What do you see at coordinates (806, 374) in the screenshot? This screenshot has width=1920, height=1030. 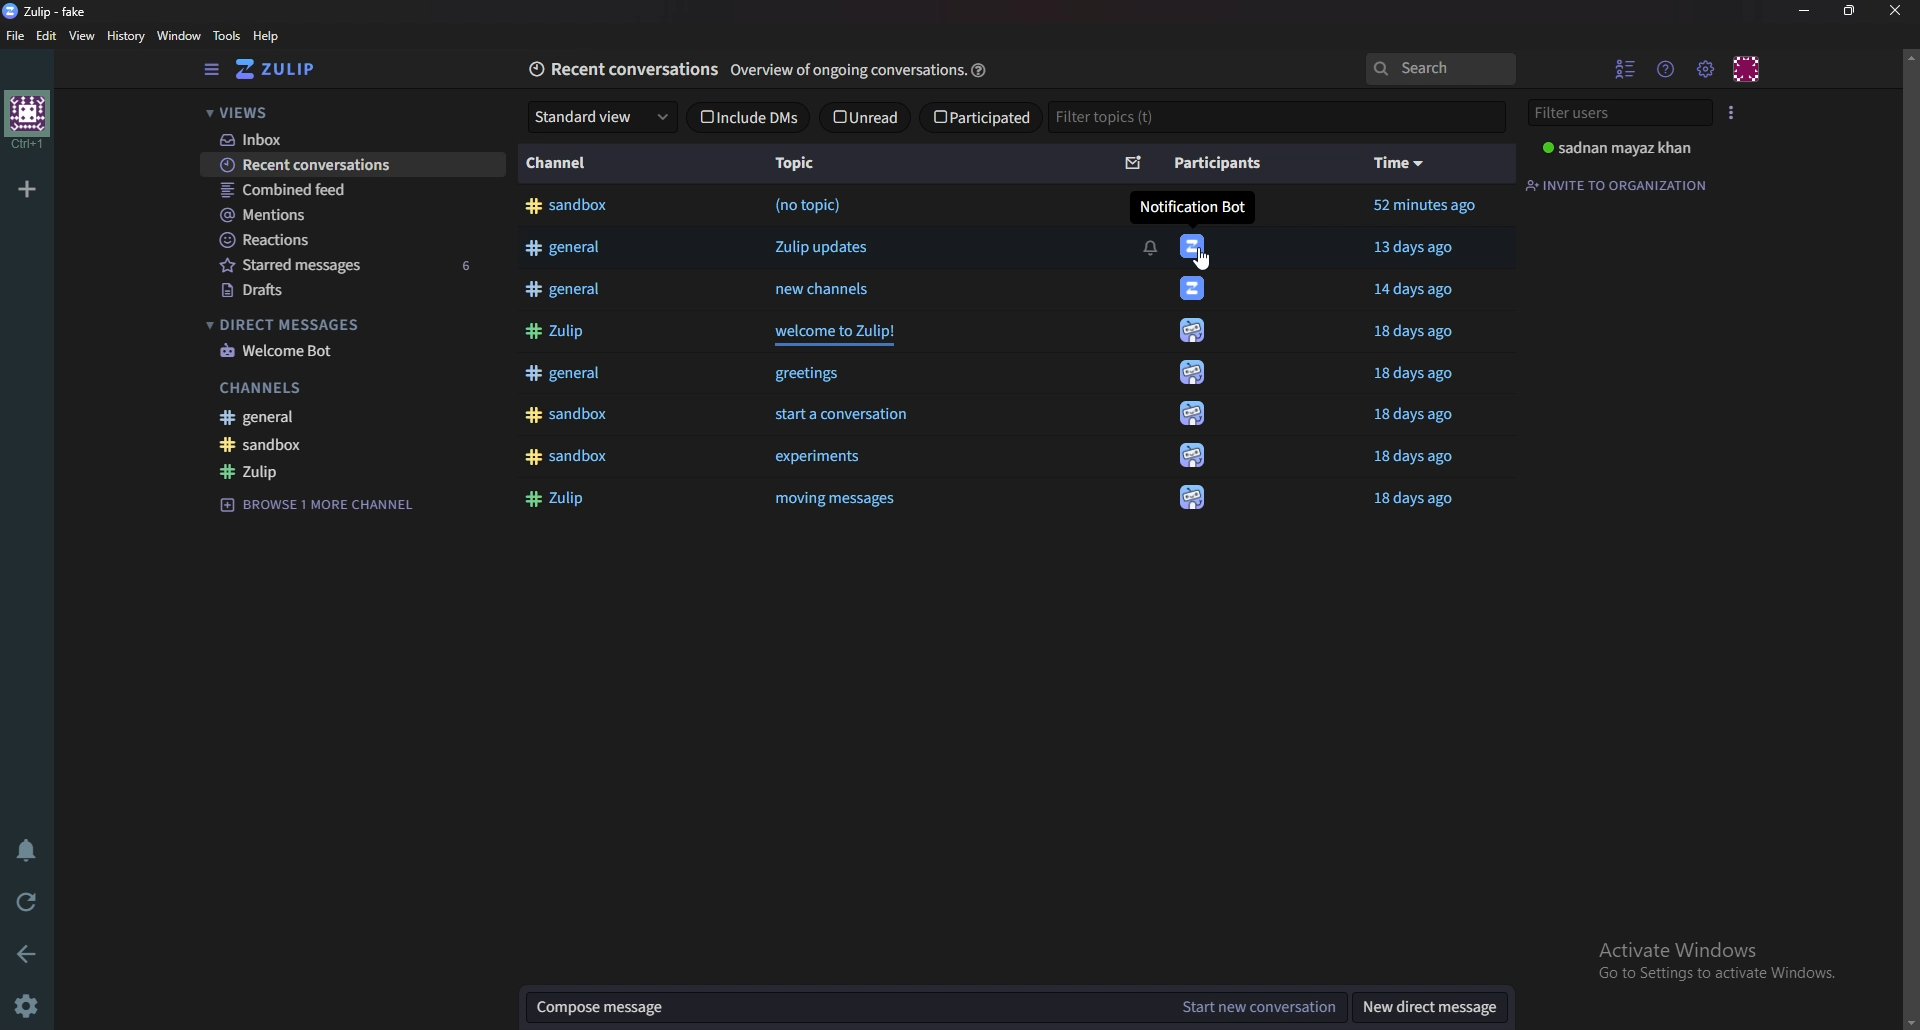 I see `greetings` at bounding box center [806, 374].